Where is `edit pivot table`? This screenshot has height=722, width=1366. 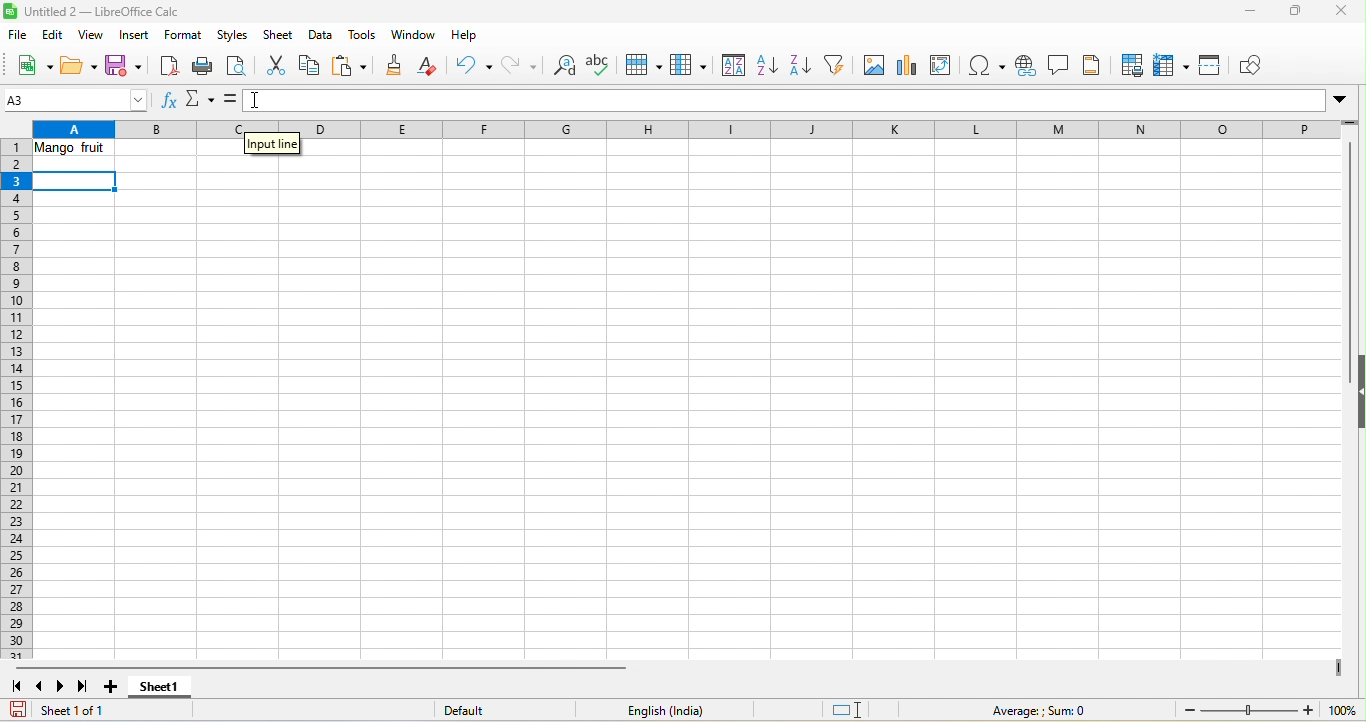 edit pivot table is located at coordinates (946, 65).